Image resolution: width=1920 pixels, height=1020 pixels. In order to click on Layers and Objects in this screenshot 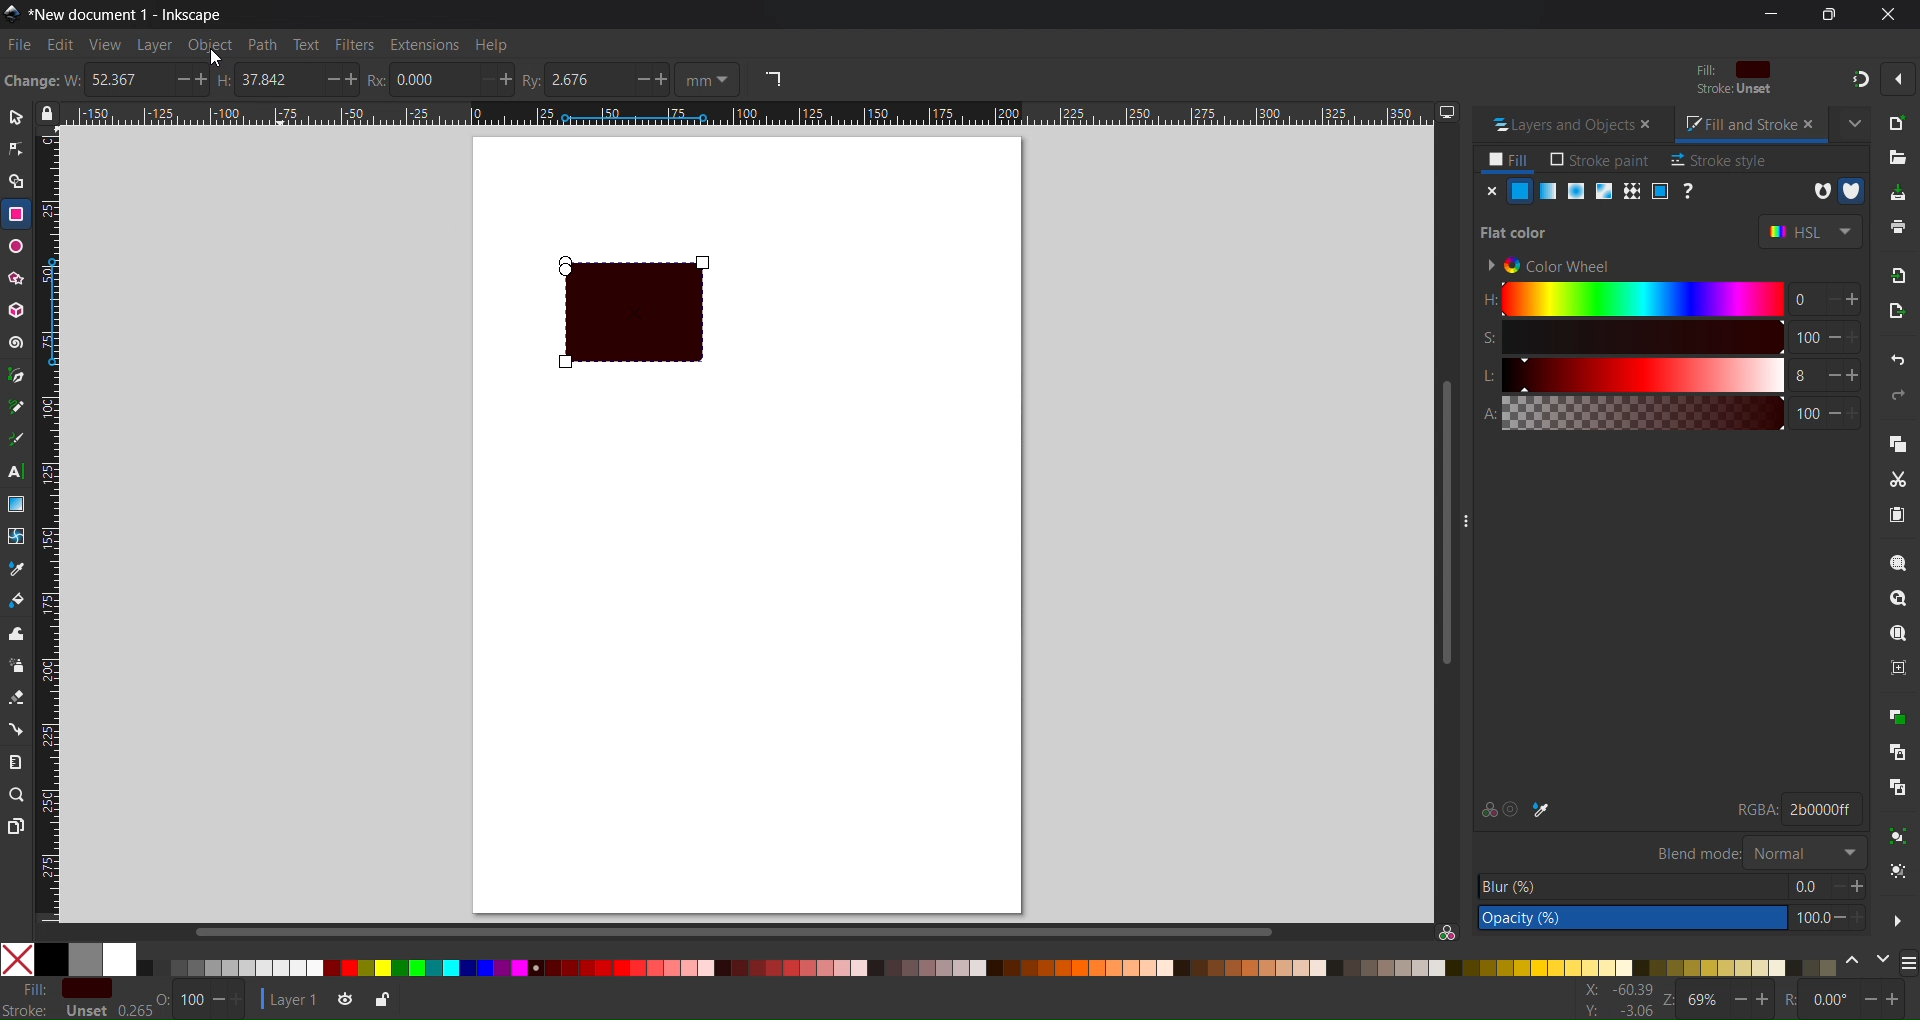, I will do `click(1555, 125)`.